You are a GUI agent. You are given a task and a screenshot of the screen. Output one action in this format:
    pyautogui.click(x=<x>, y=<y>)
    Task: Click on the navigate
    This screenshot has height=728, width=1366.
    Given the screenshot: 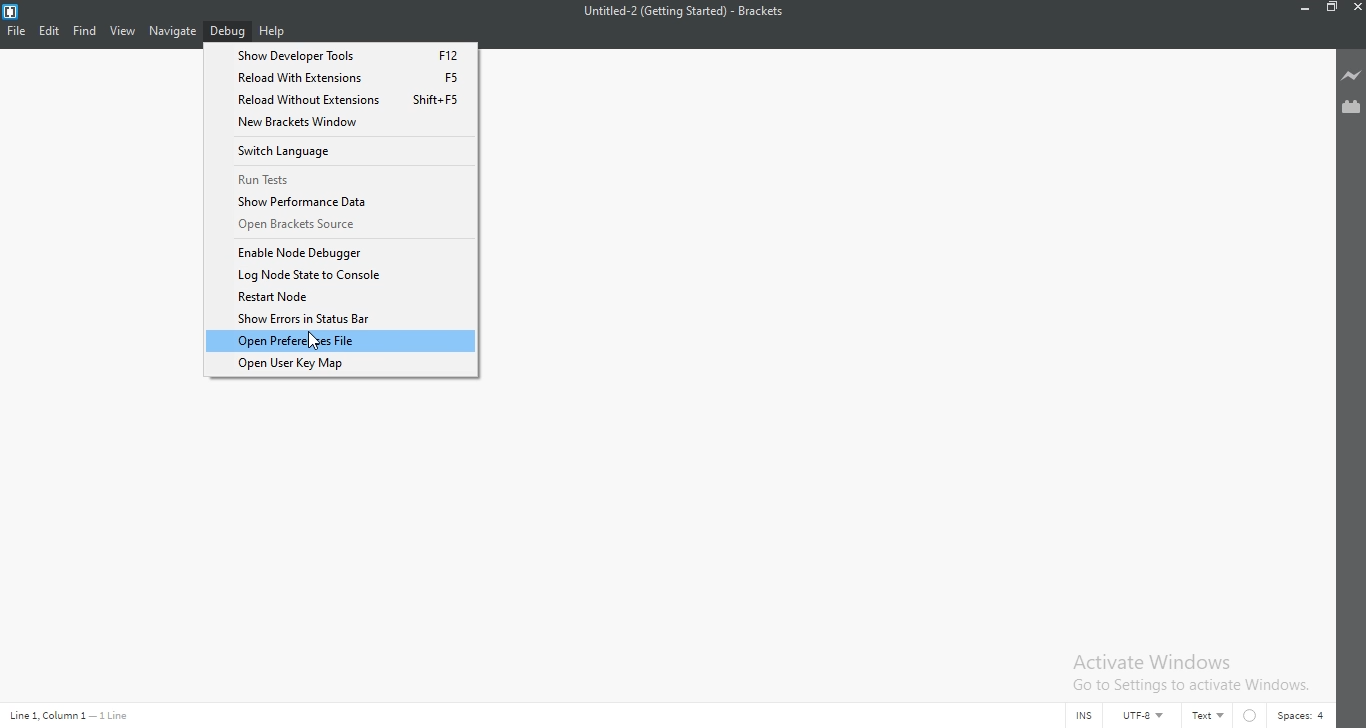 What is the action you would take?
    pyautogui.click(x=172, y=31)
    